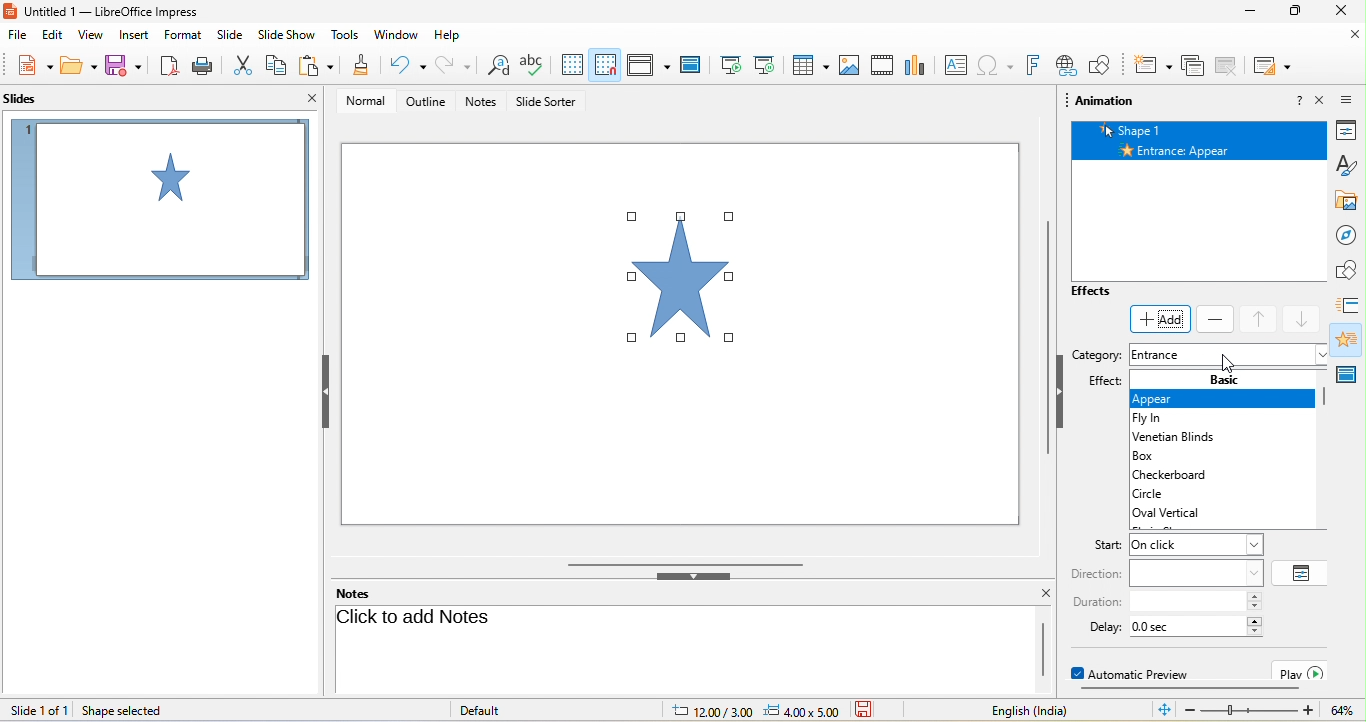 This screenshot has height=722, width=1366. What do you see at coordinates (1043, 650) in the screenshot?
I see `scrollbar` at bounding box center [1043, 650].